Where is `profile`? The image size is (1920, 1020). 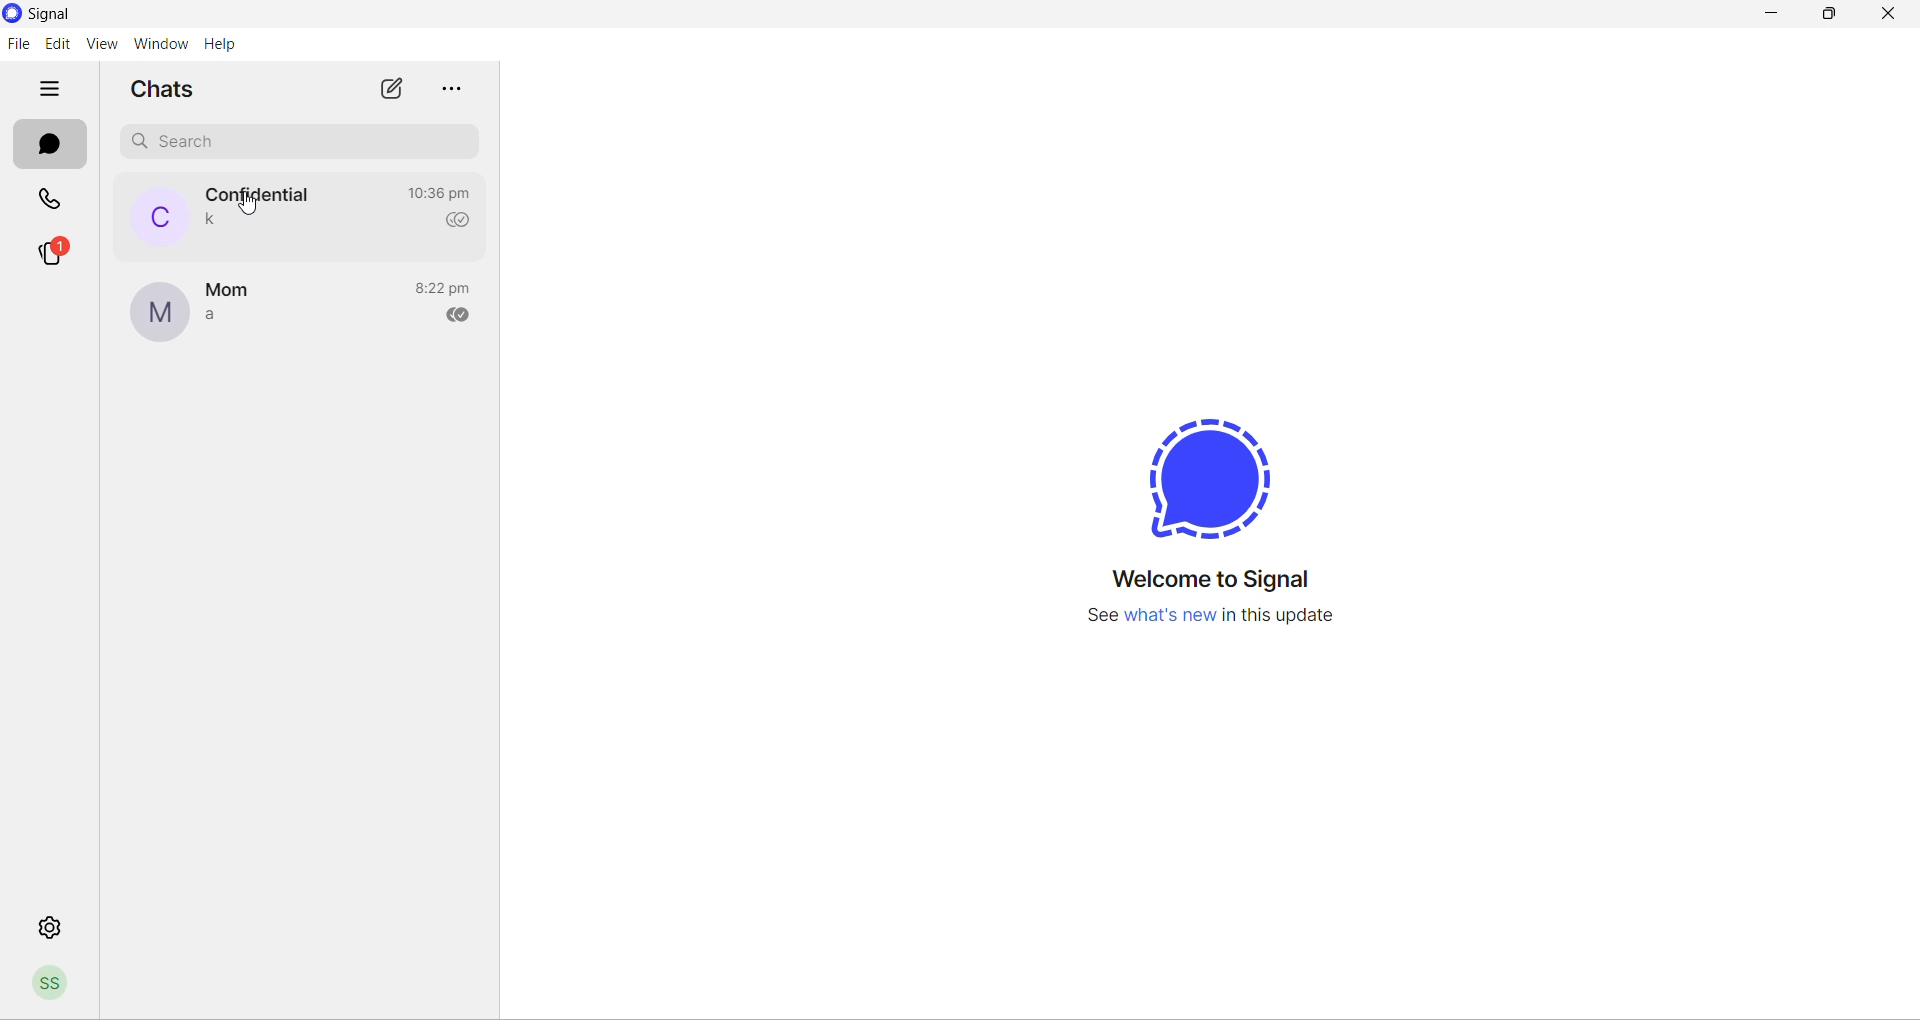 profile is located at coordinates (56, 987).